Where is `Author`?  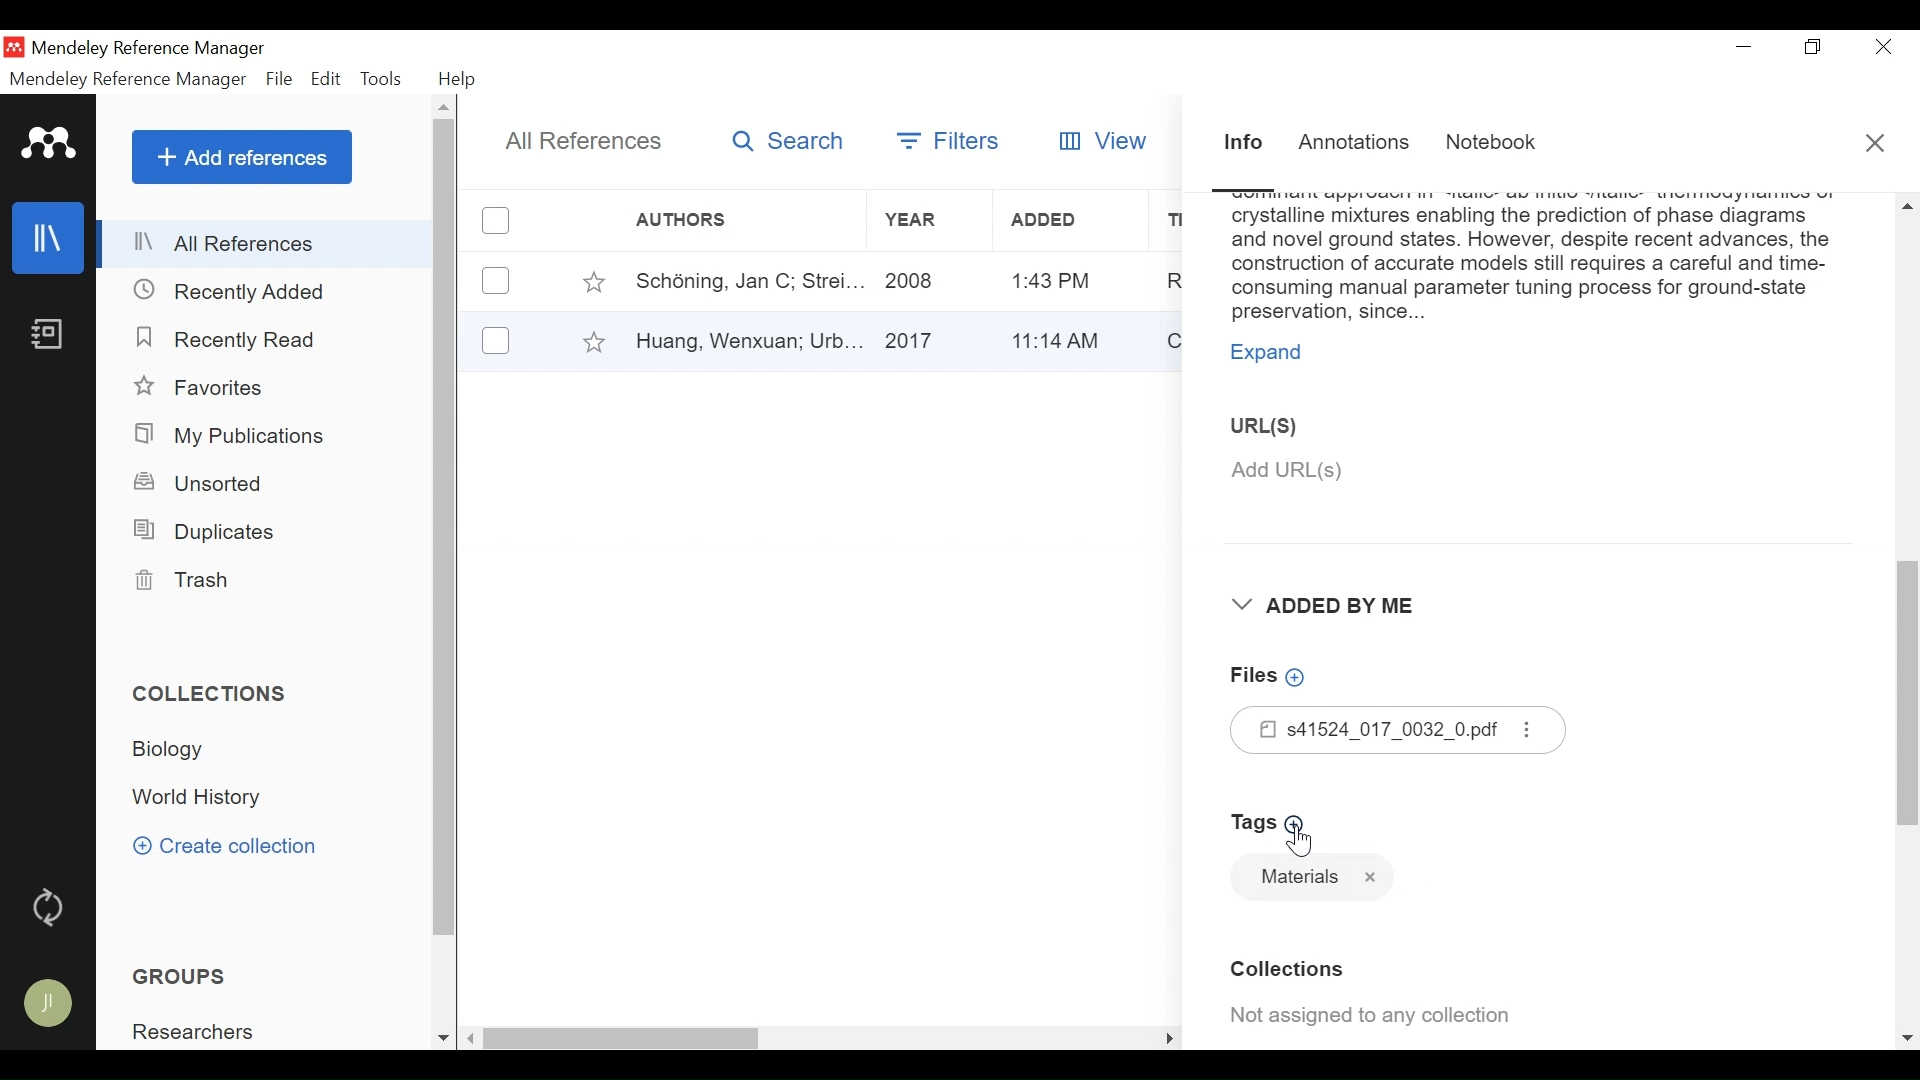 Author is located at coordinates (741, 280).